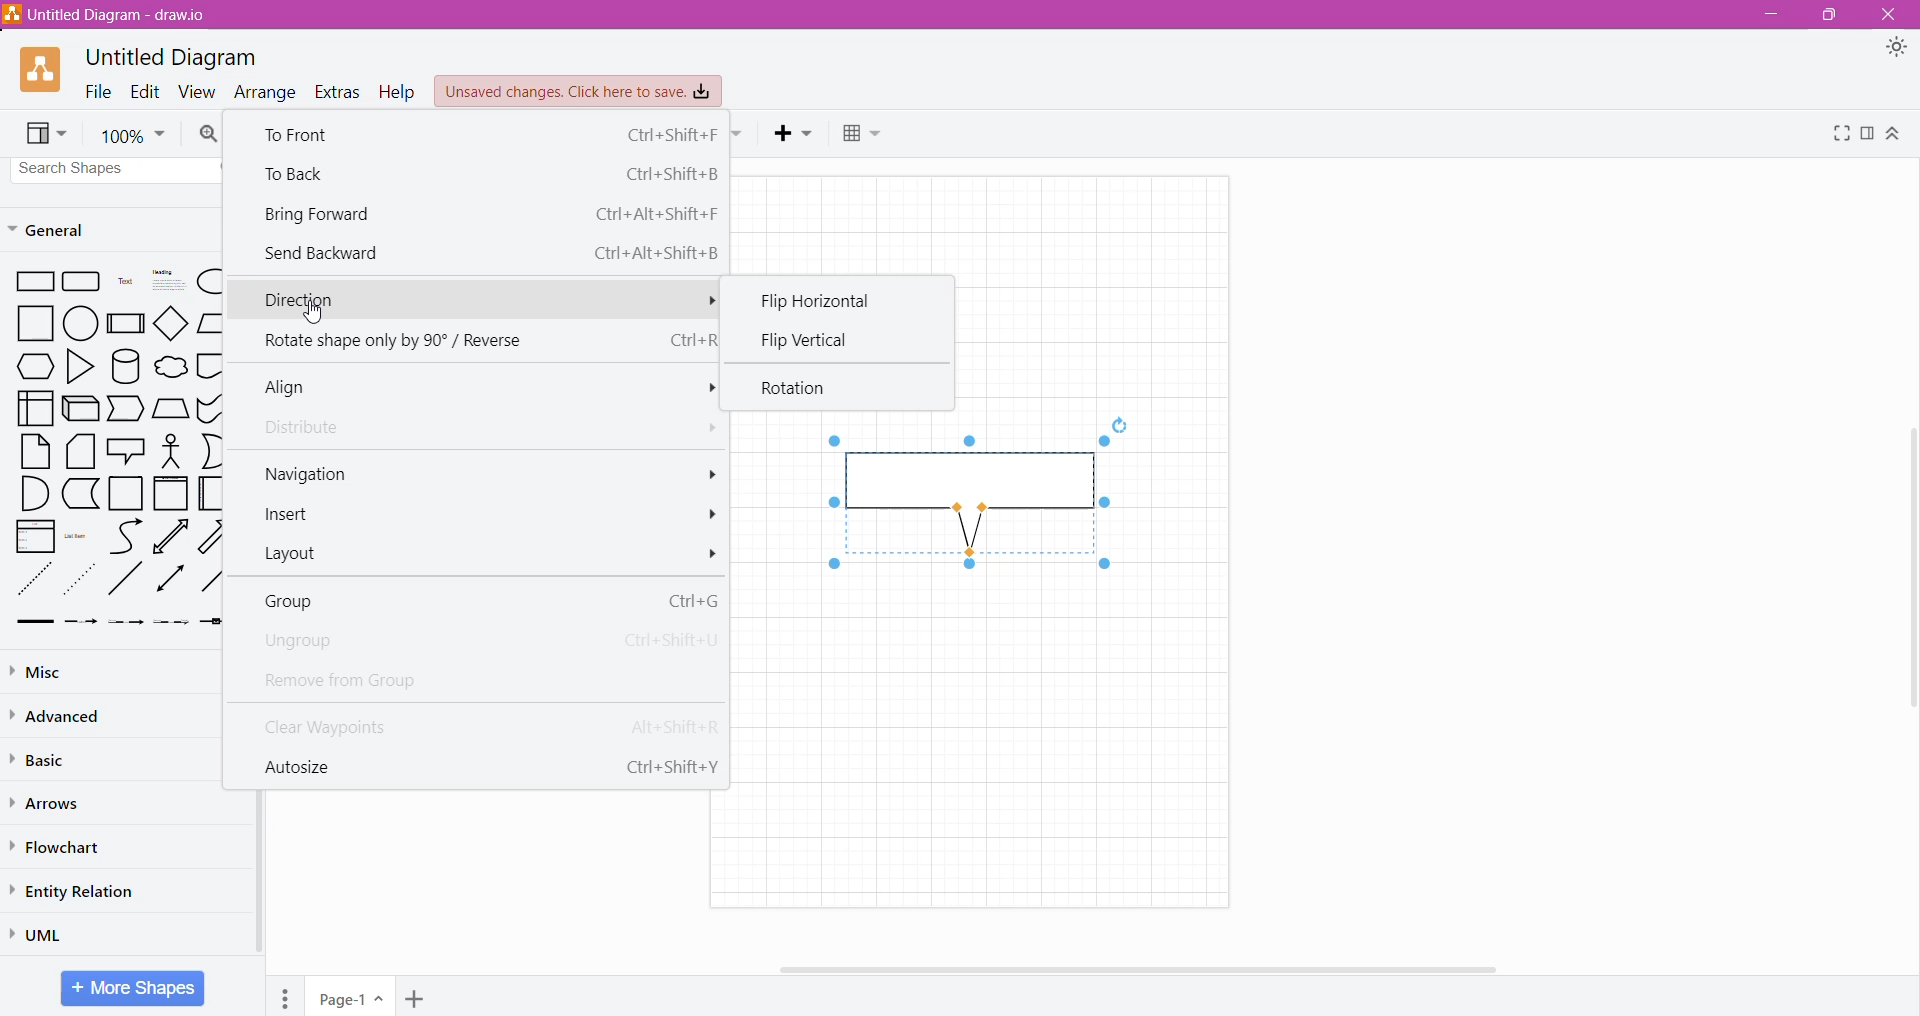  What do you see at coordinates (300, 556) in the screenshot?
I see `Layout` at bounding box center [300, 556].